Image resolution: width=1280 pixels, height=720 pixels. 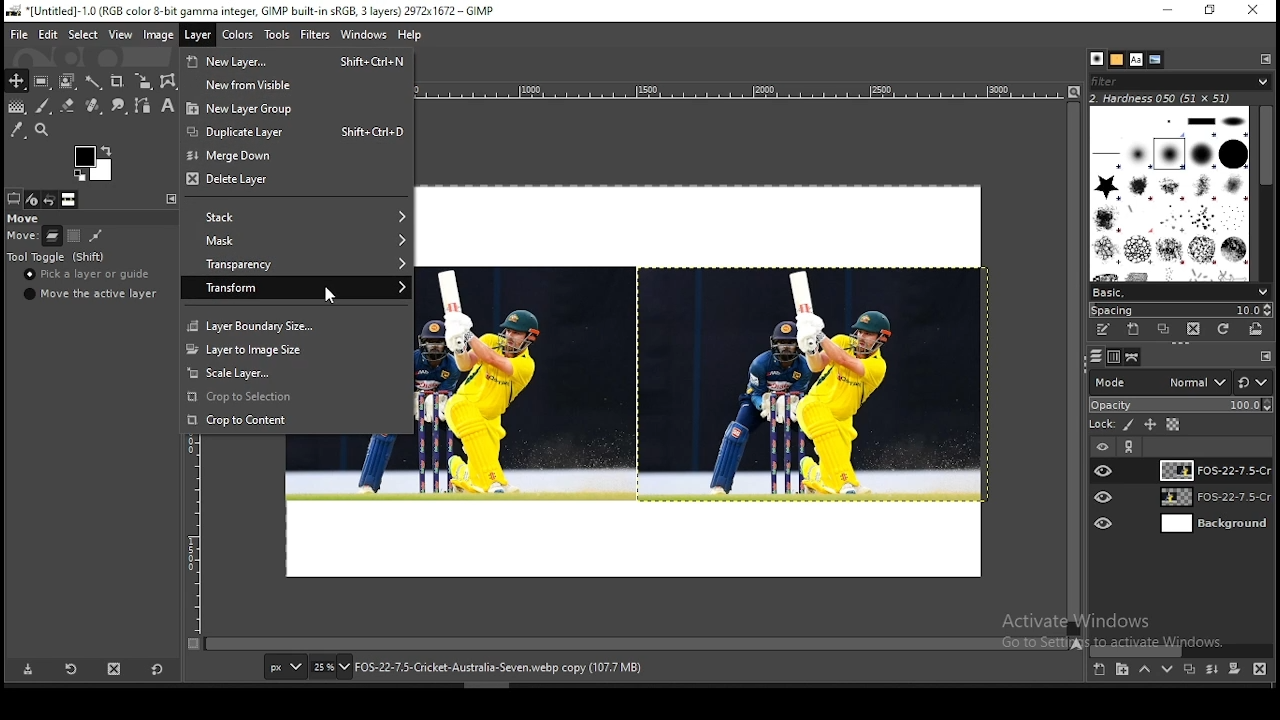 What do you see at coordinates (1211, 470) in the screenshot?
I see `layer ` at bounding box center [1211, 470].